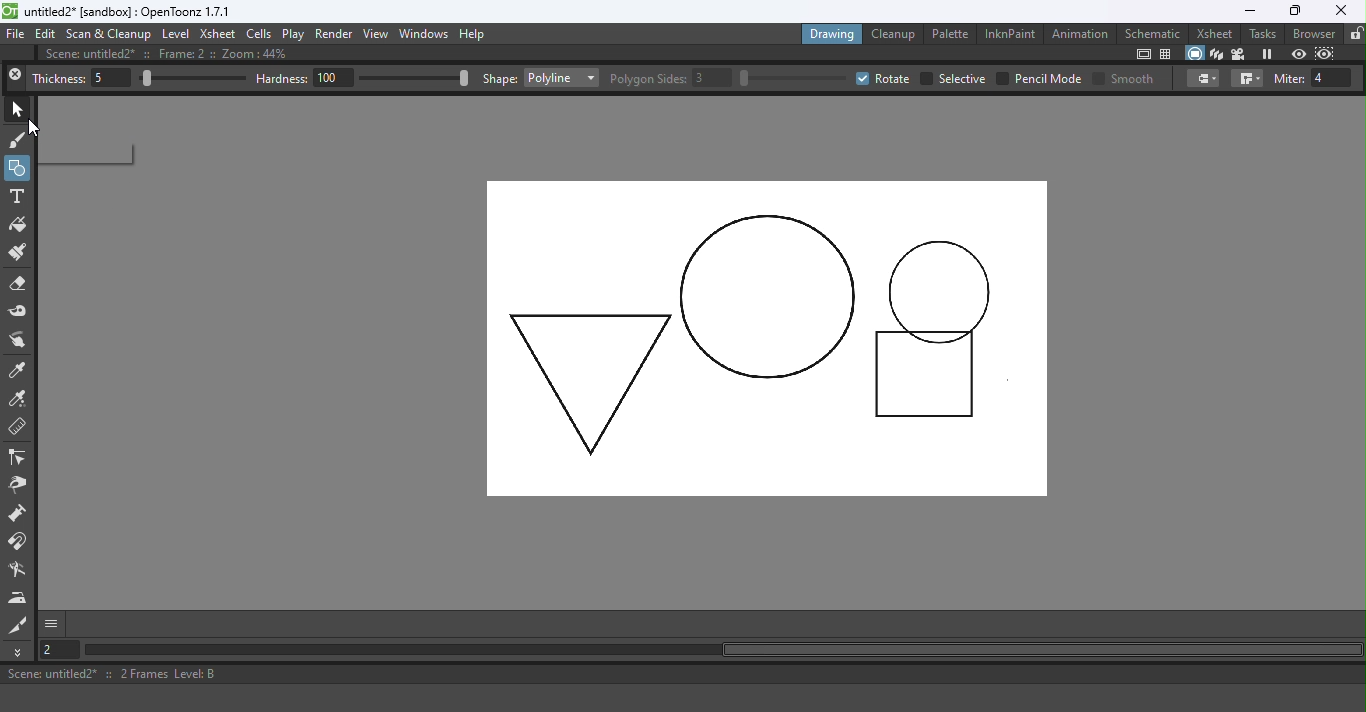  What do you see at coordinates (1262, 33) in the screenshot?
I see `Tasks` at bounding box center [1262, 33].